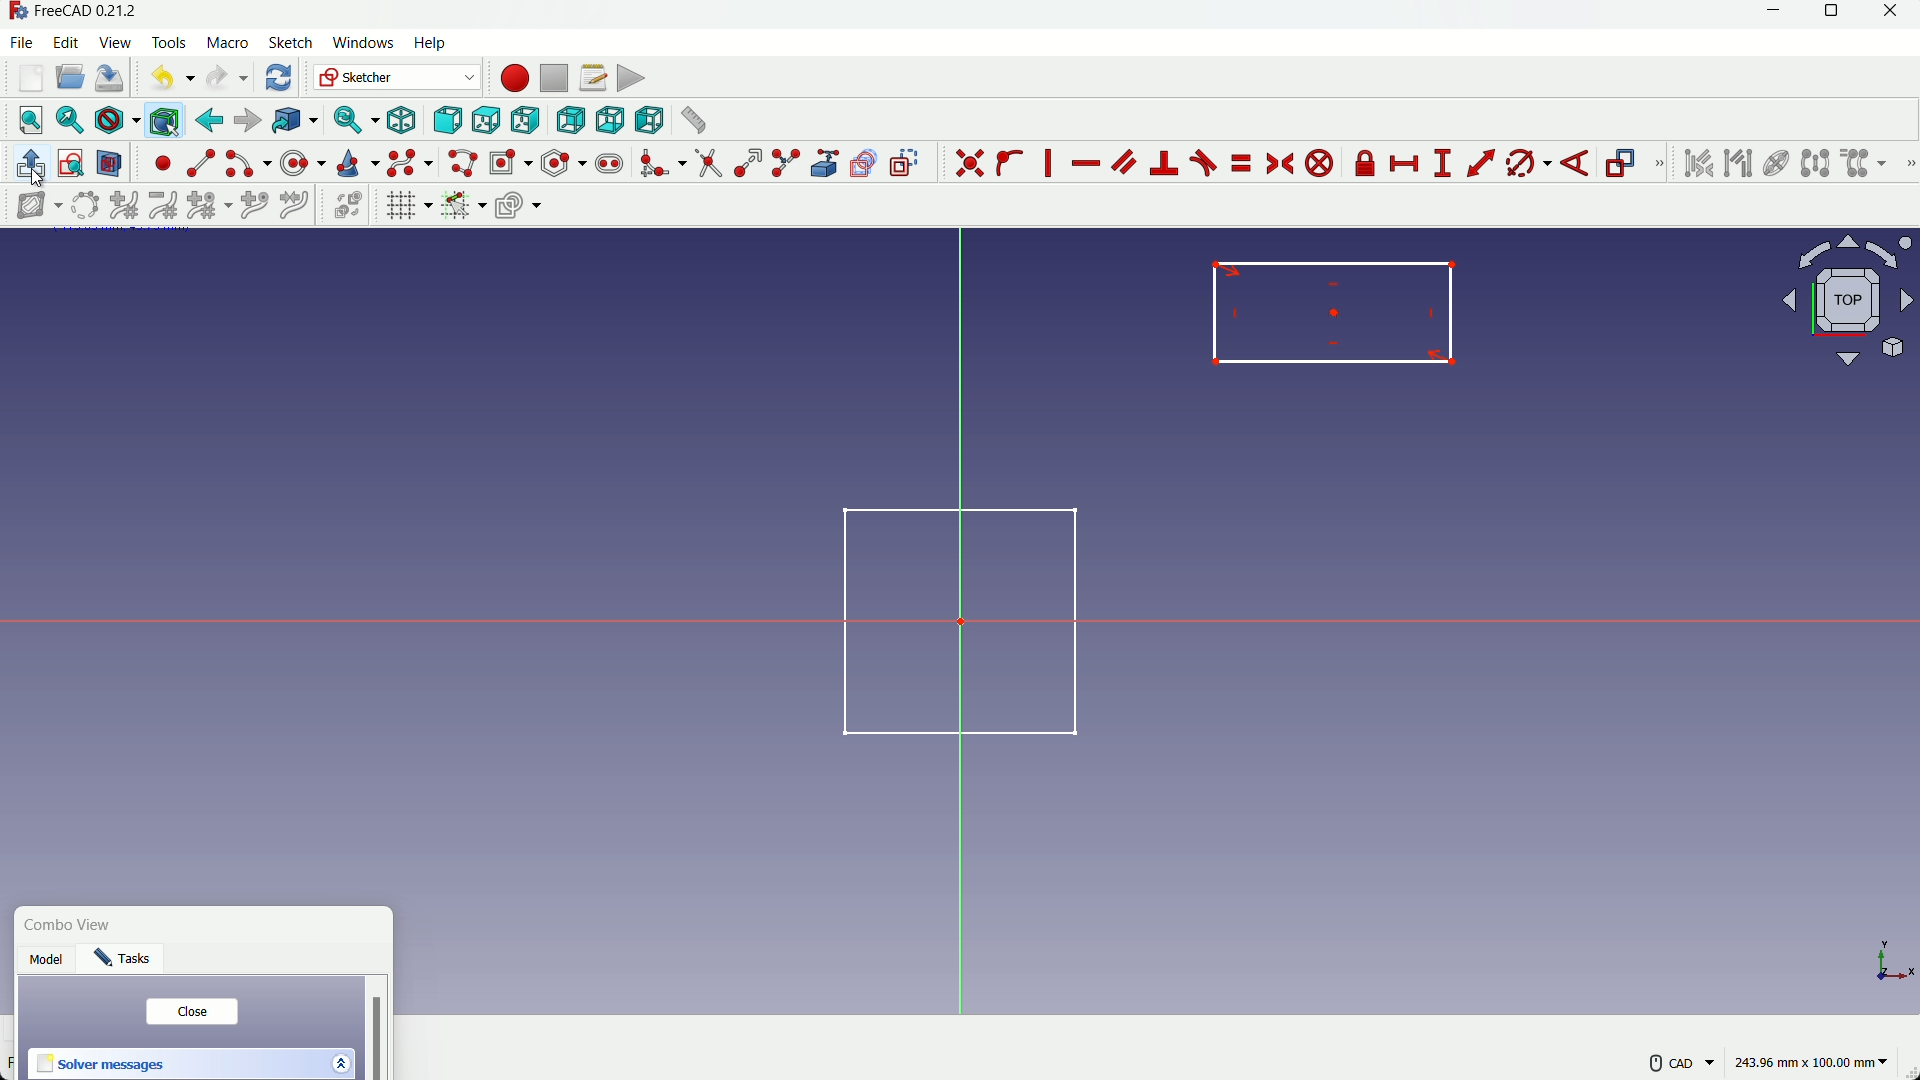 This screenshot has width=1920, height=1080. What do you see at coordinates (969, 163) in the screenshot?
I see `constraint coincident` at bounding box center [969, 163].